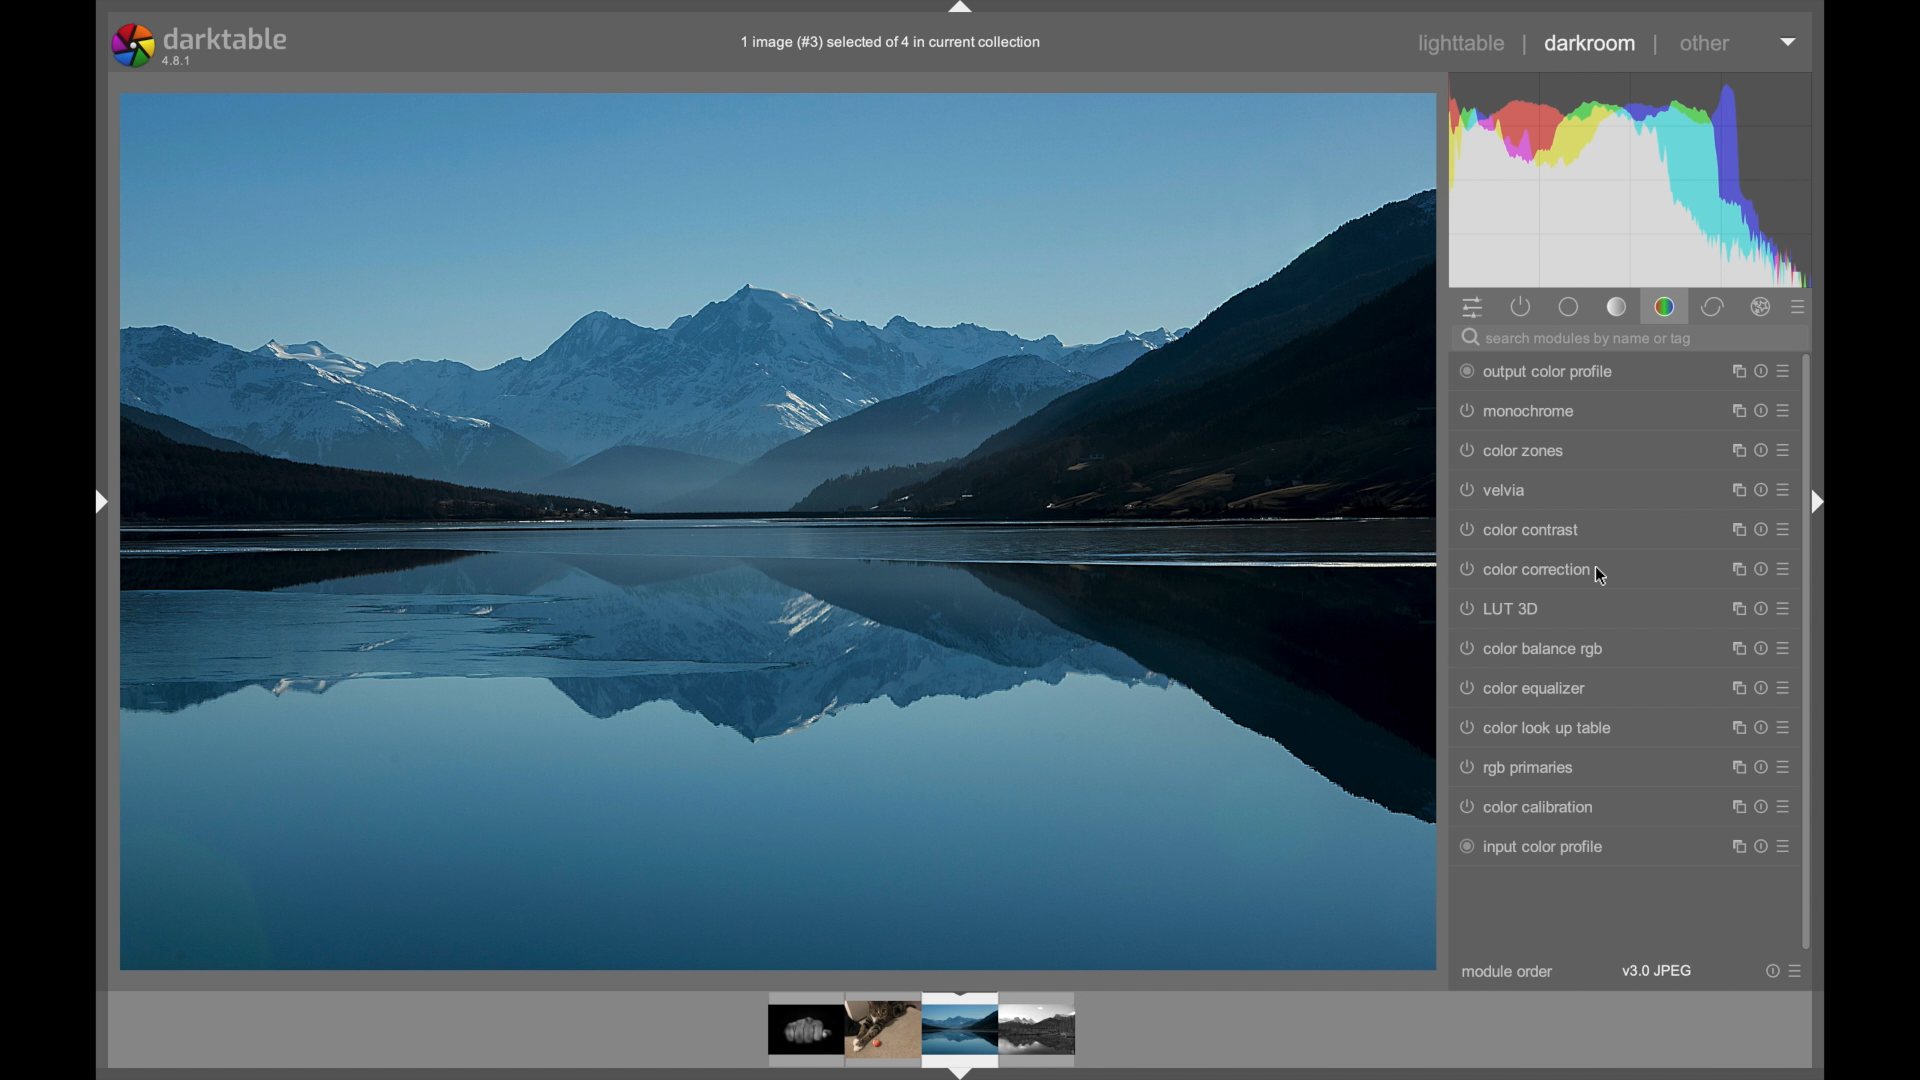 This screenshot has height=1080, width=1920. I want to click on rgb primaries, so click(1518, 767).